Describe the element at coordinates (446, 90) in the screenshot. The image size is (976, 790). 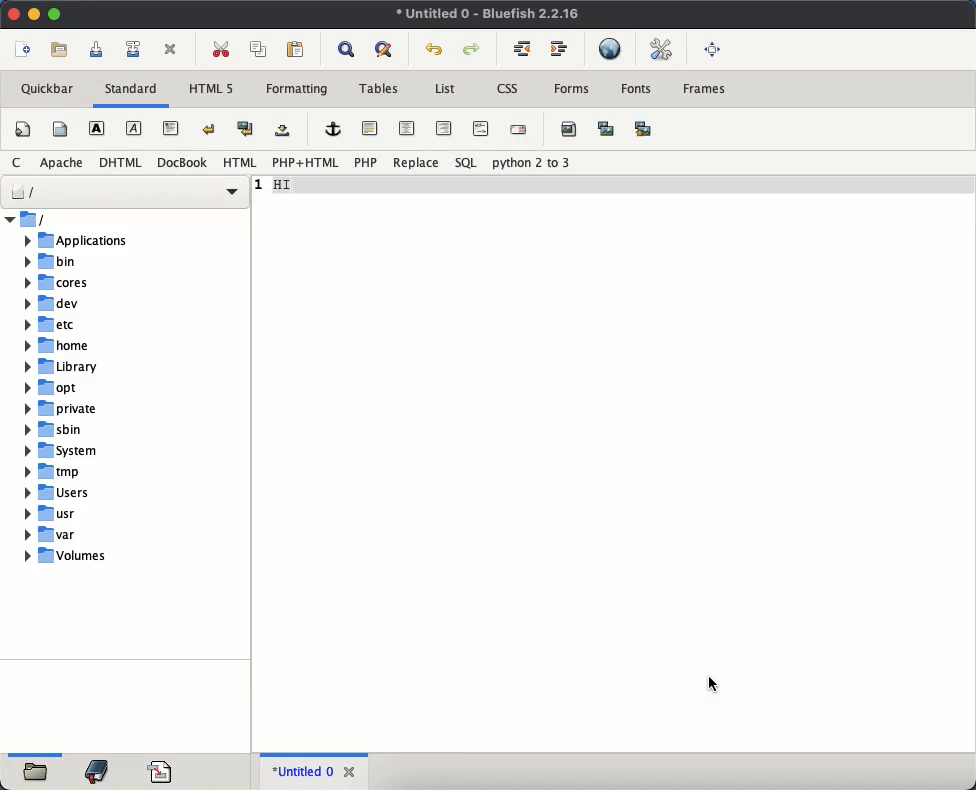
I see `list` at that location.